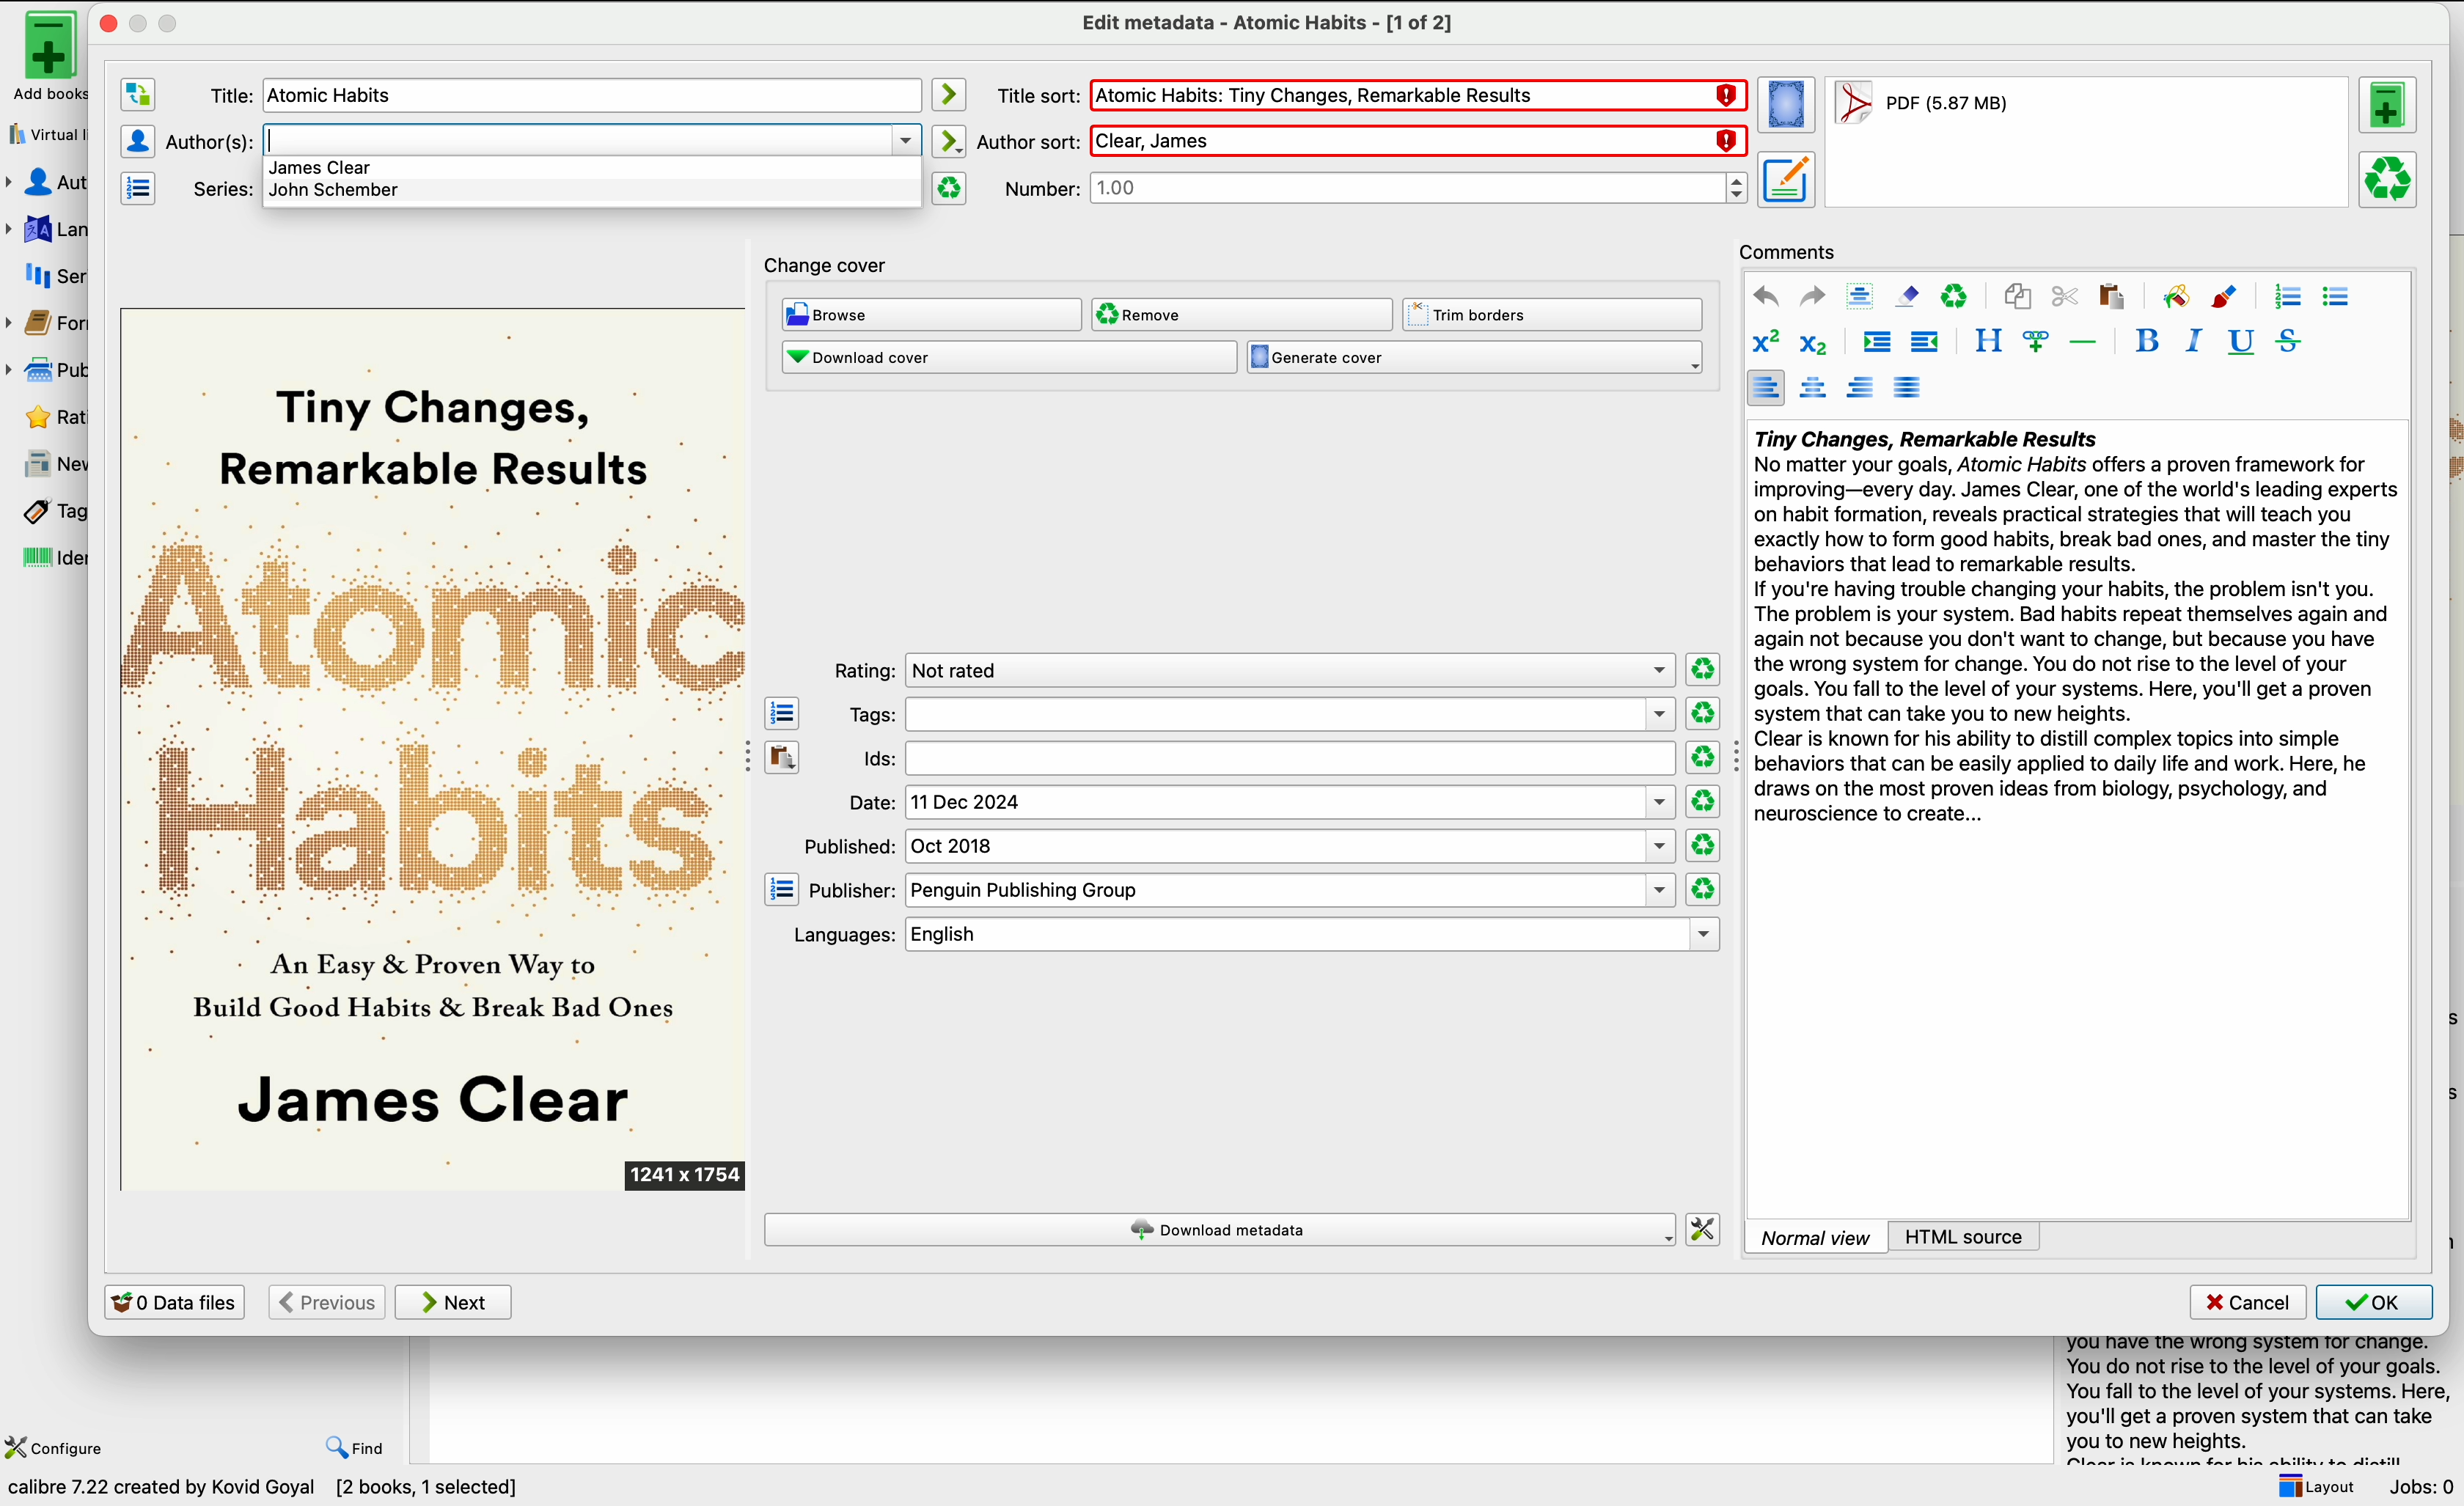  What do you see at coordinates (585, 138) in the screenshot?
I see `typing` at bounding box center [585, 138].